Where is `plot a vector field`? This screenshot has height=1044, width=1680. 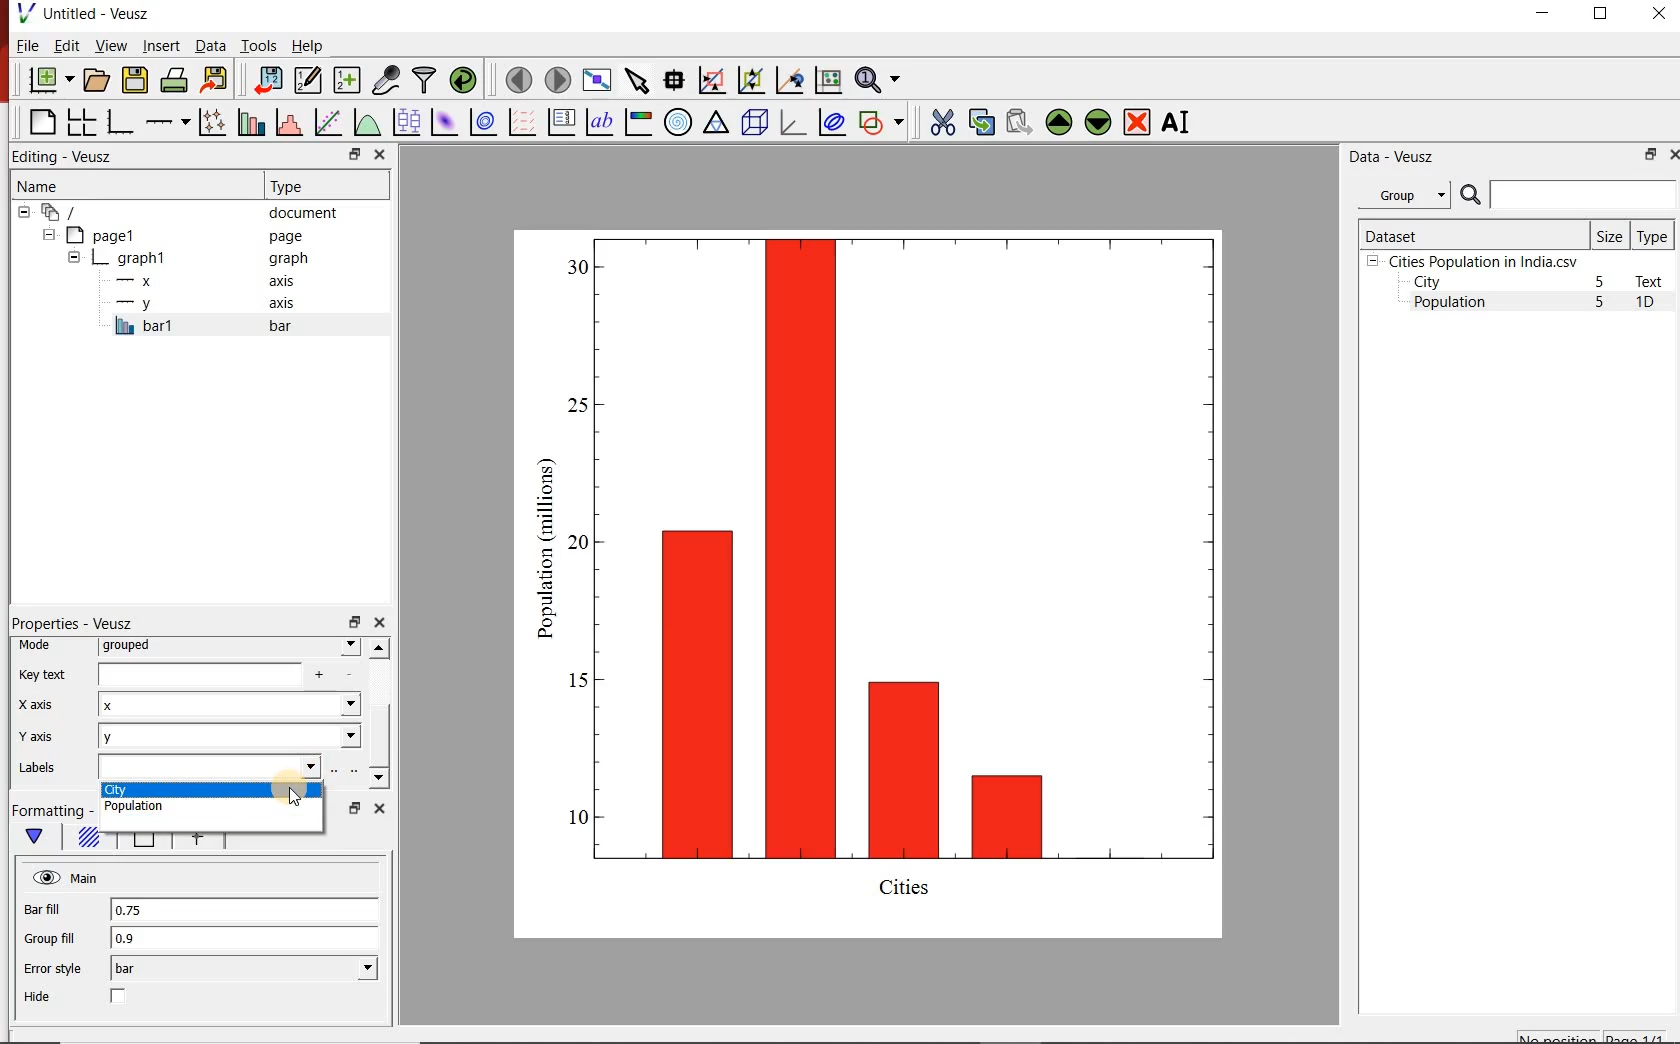
plot a vector field is located at coordinates (520, 121).